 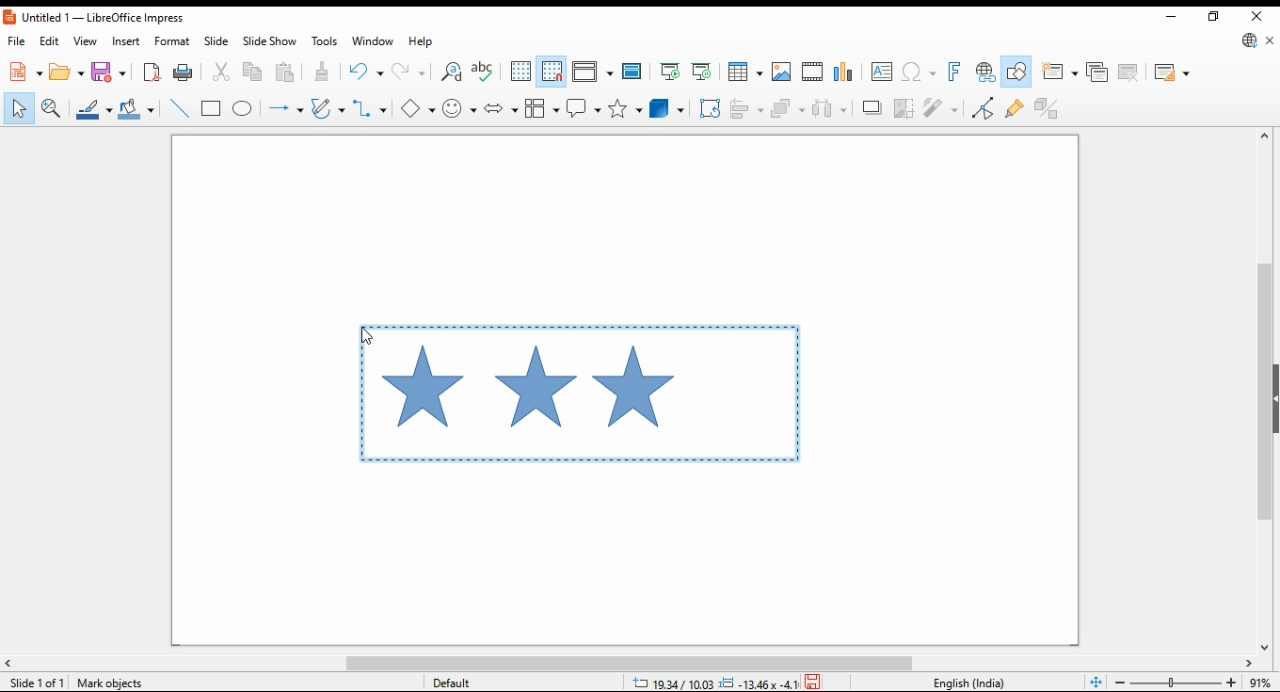 I want to click on show draw functions, so click(x=1015, y=71).